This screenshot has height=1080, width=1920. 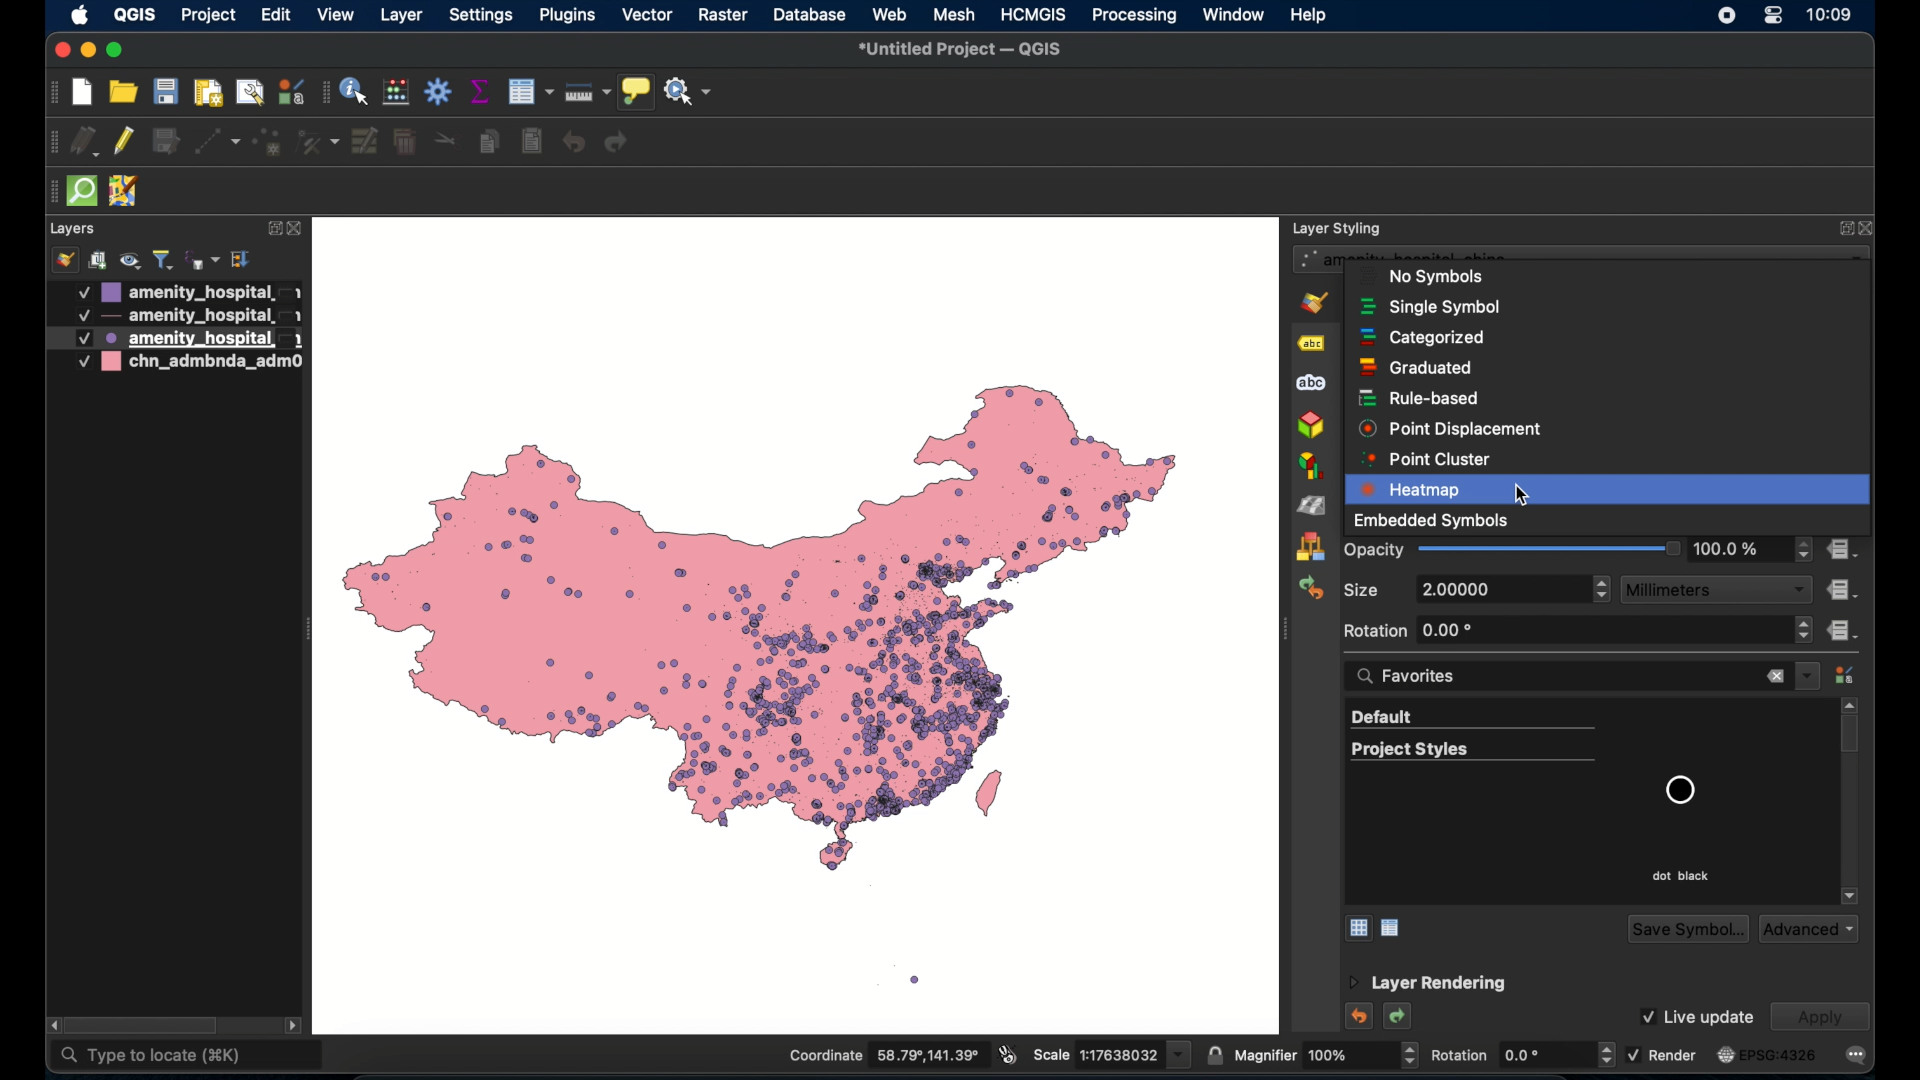 I want to click on time, so click(x=1832, y=17).